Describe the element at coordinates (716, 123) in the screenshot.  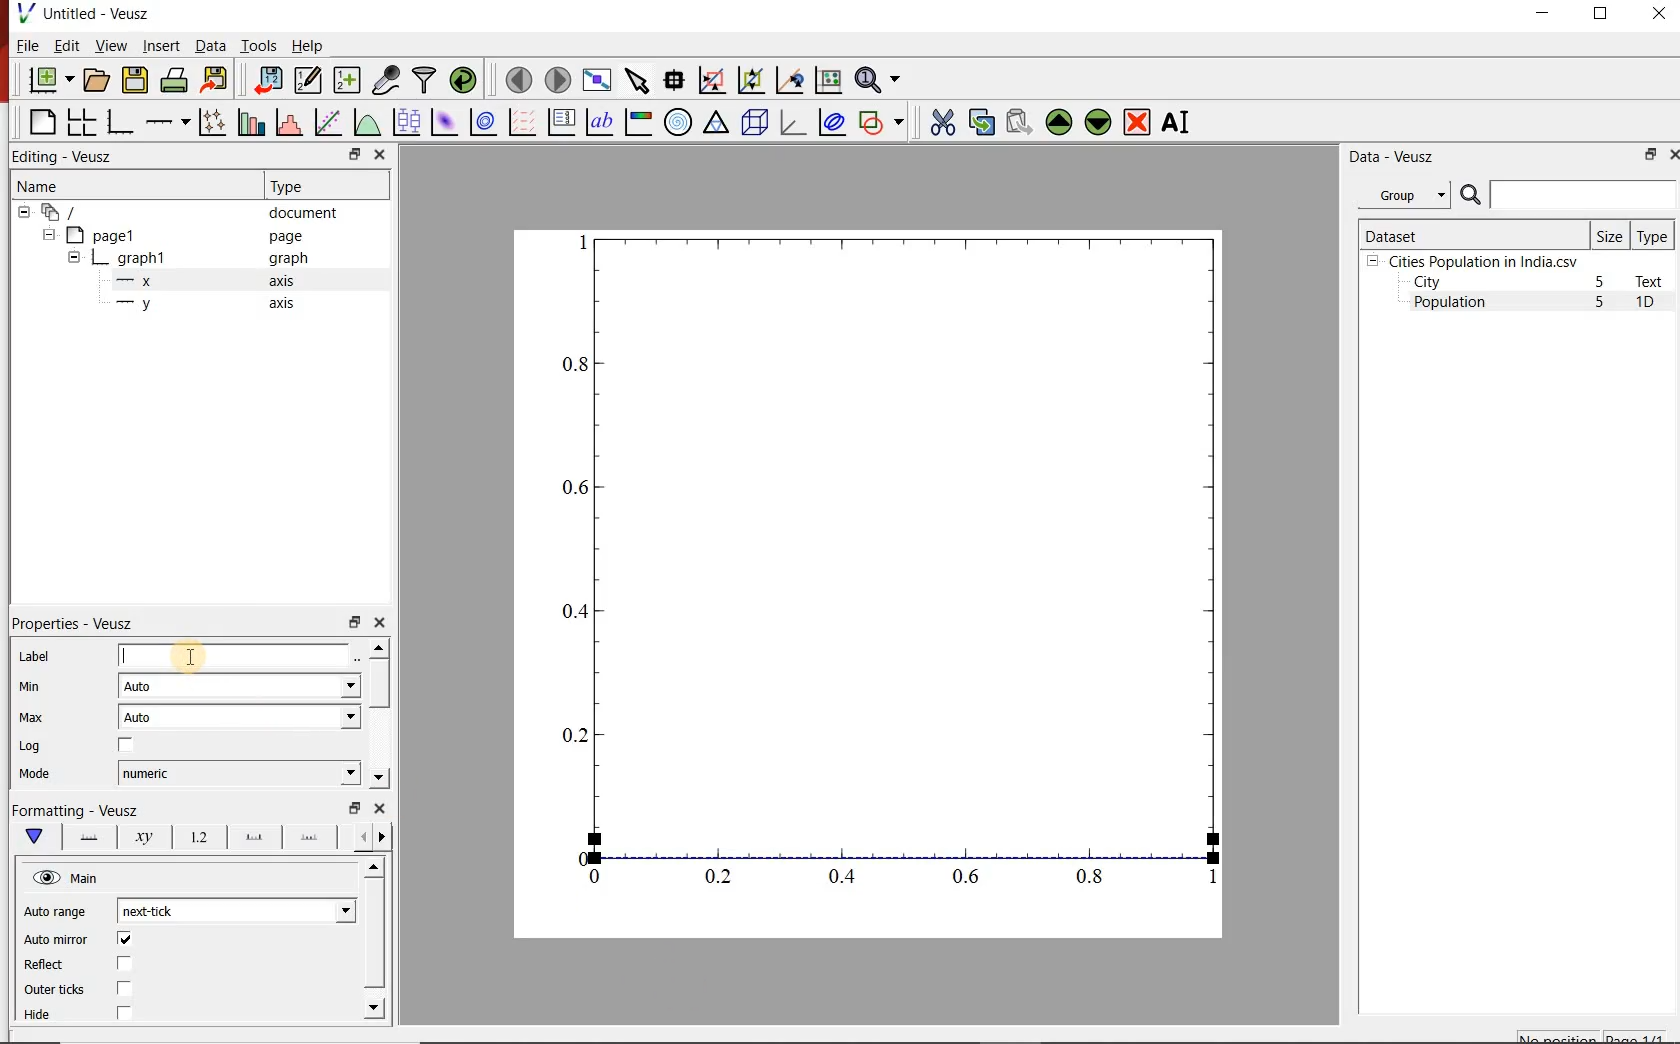
I see `Ternary graph` at that location.